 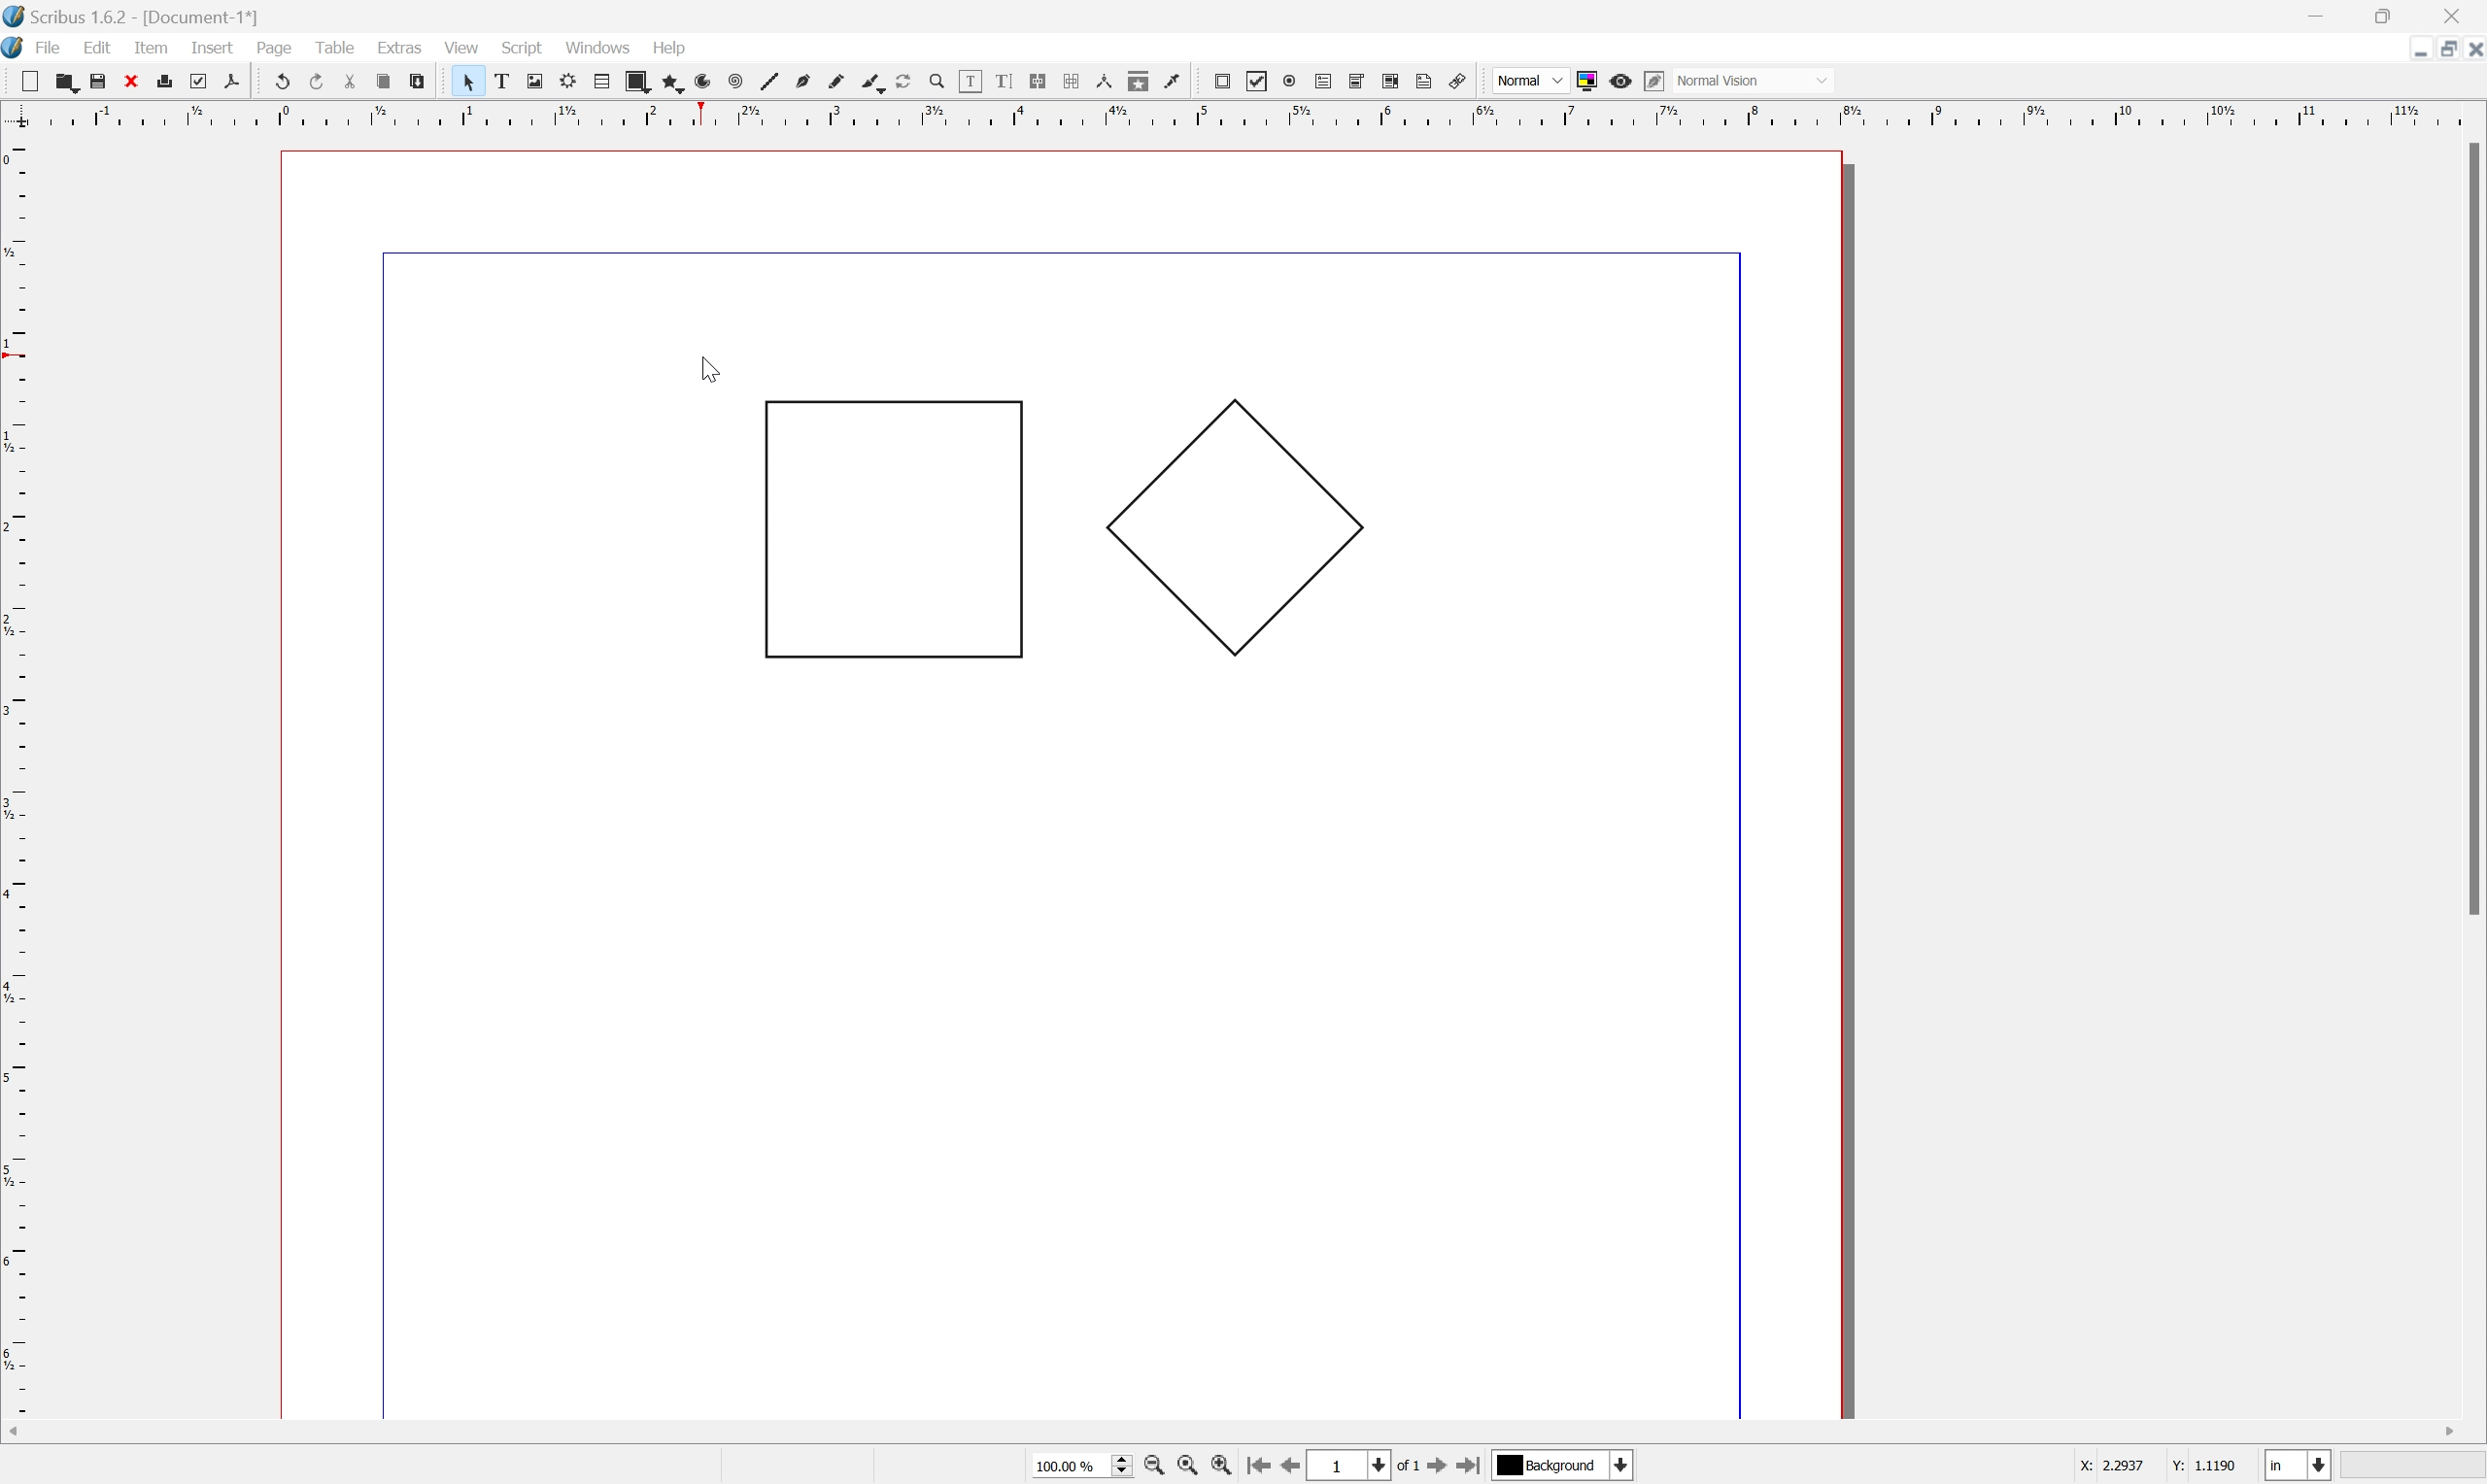 I want to click on edit text with story editor, so click(x=1003, y=83).